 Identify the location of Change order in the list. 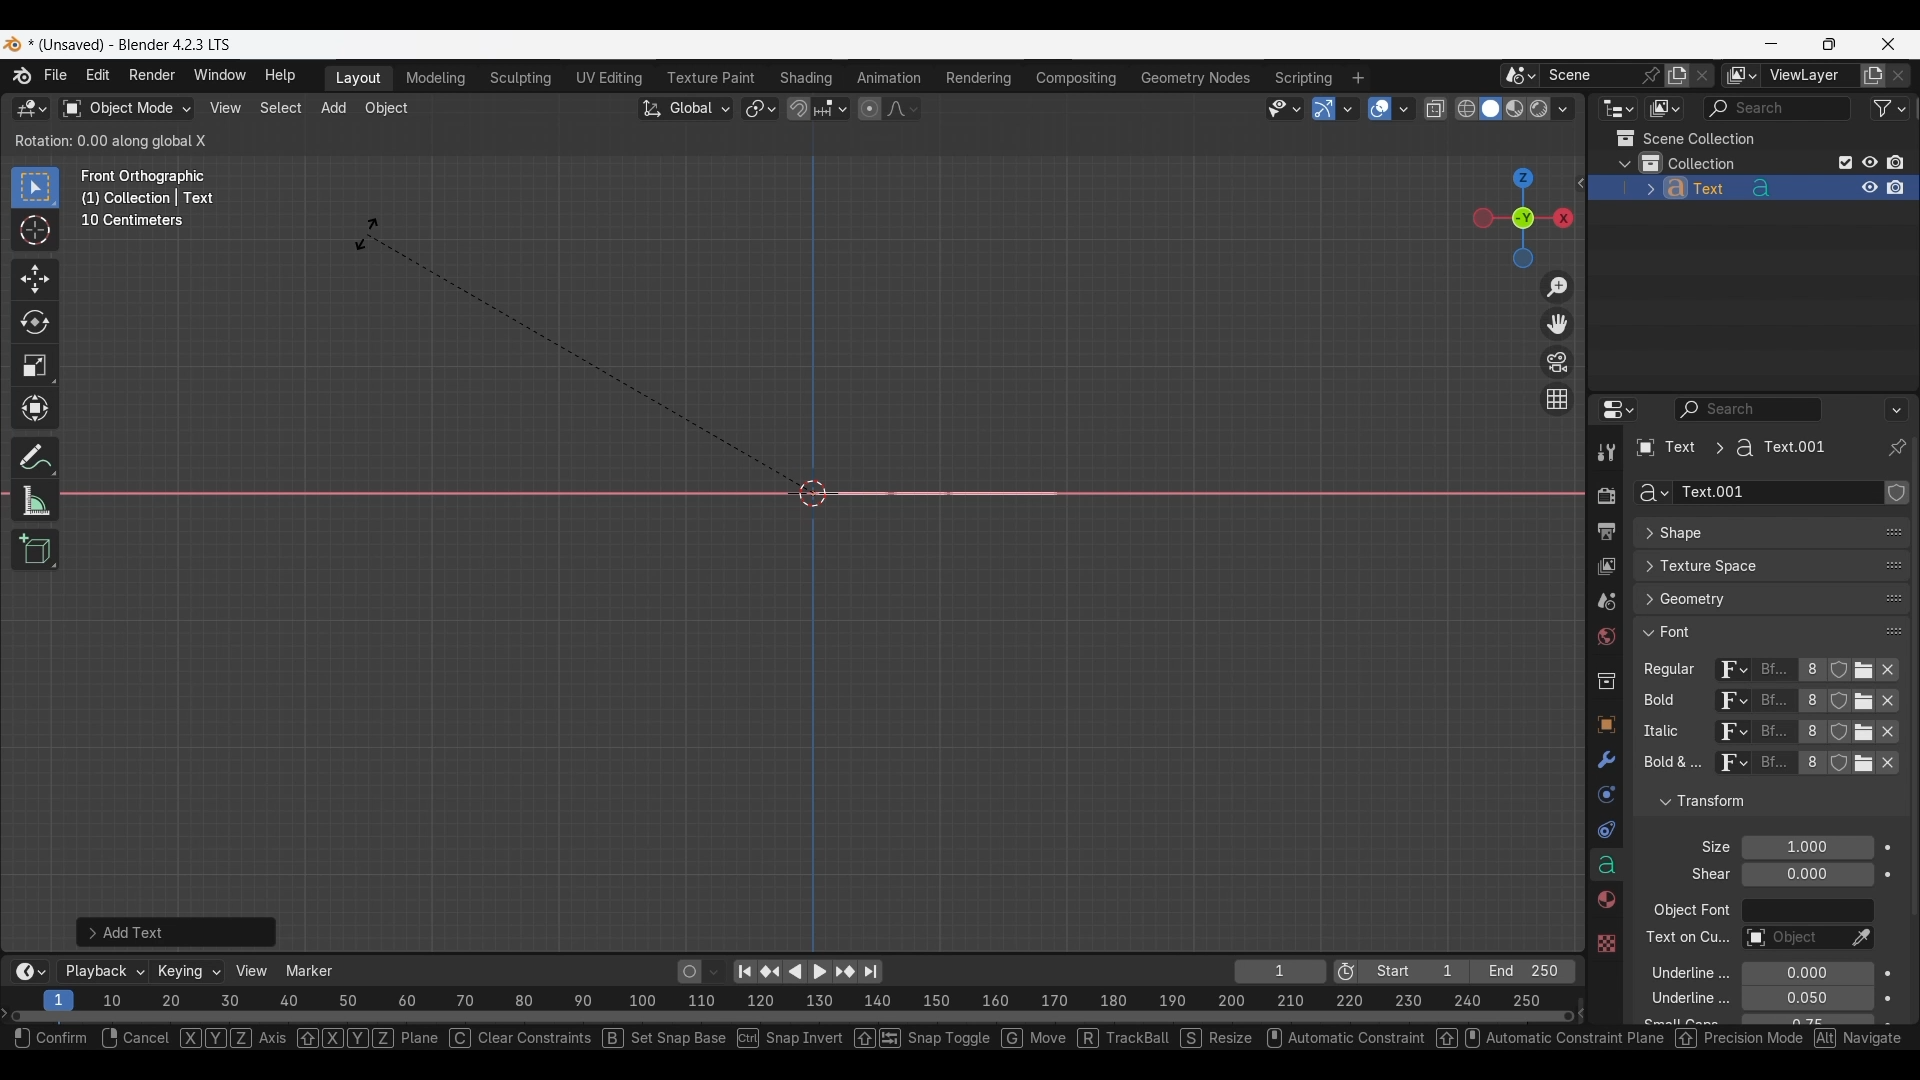
(1896, 493).